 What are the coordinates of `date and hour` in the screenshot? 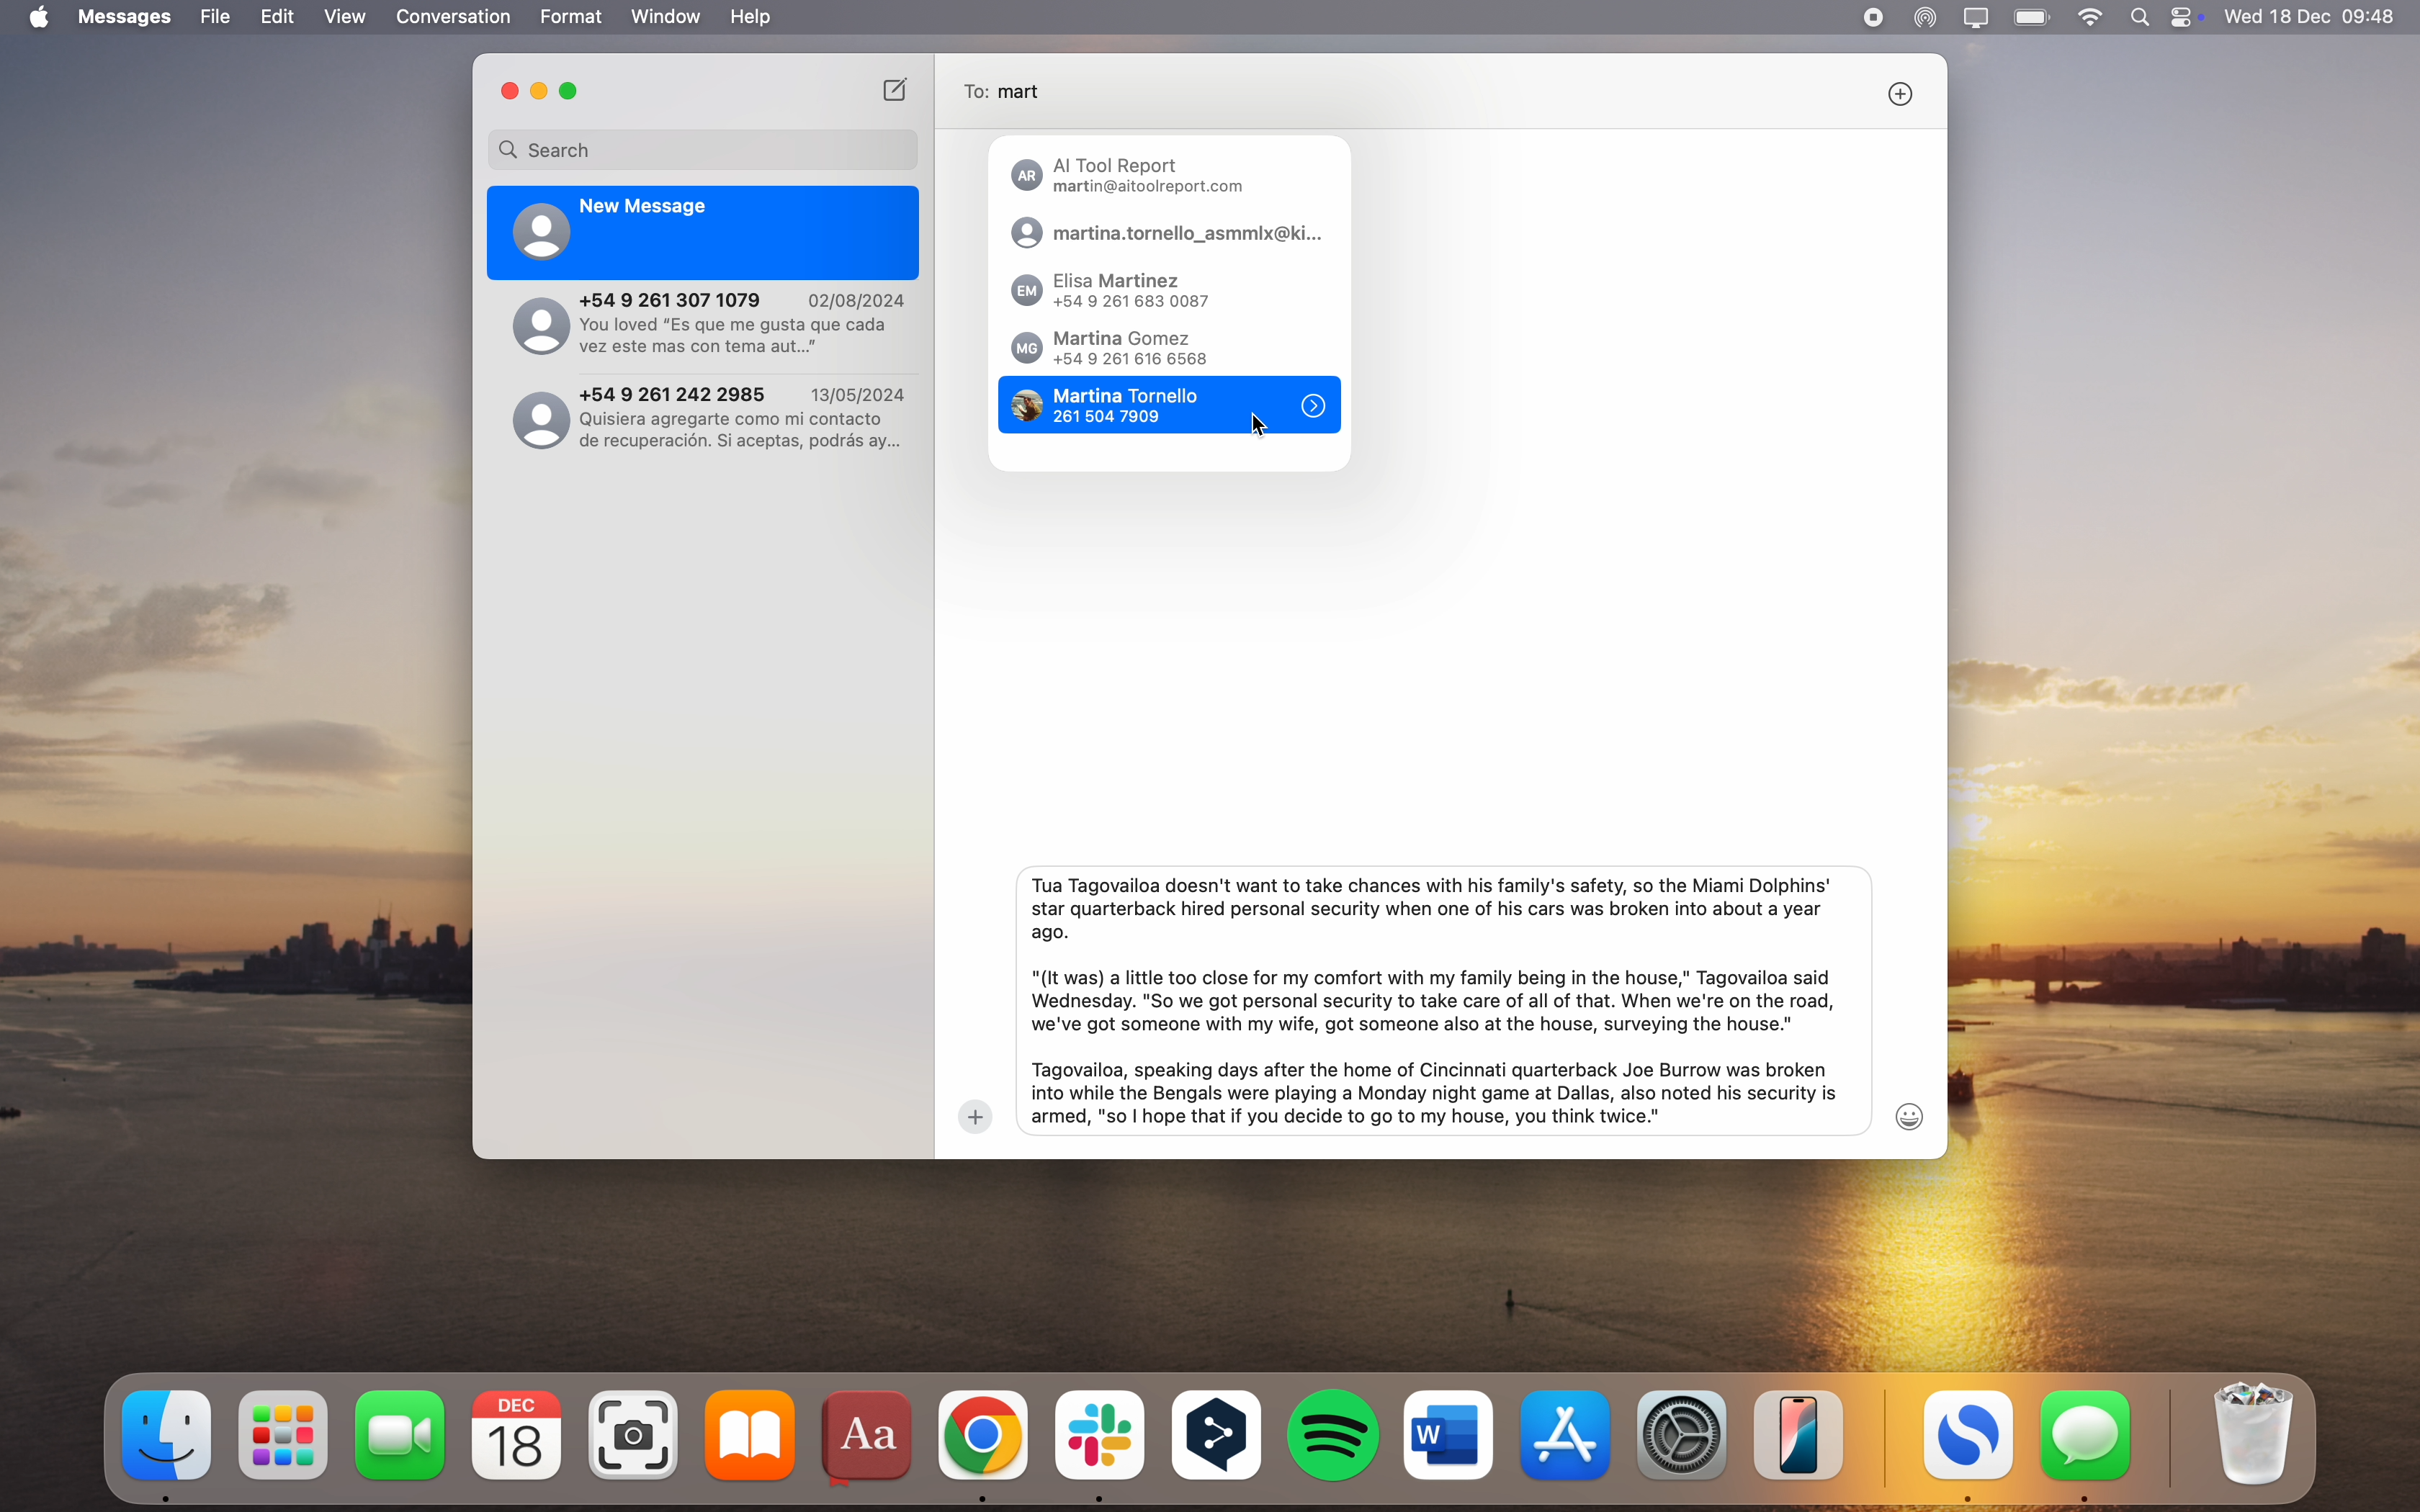 It's located at (2312, 16).